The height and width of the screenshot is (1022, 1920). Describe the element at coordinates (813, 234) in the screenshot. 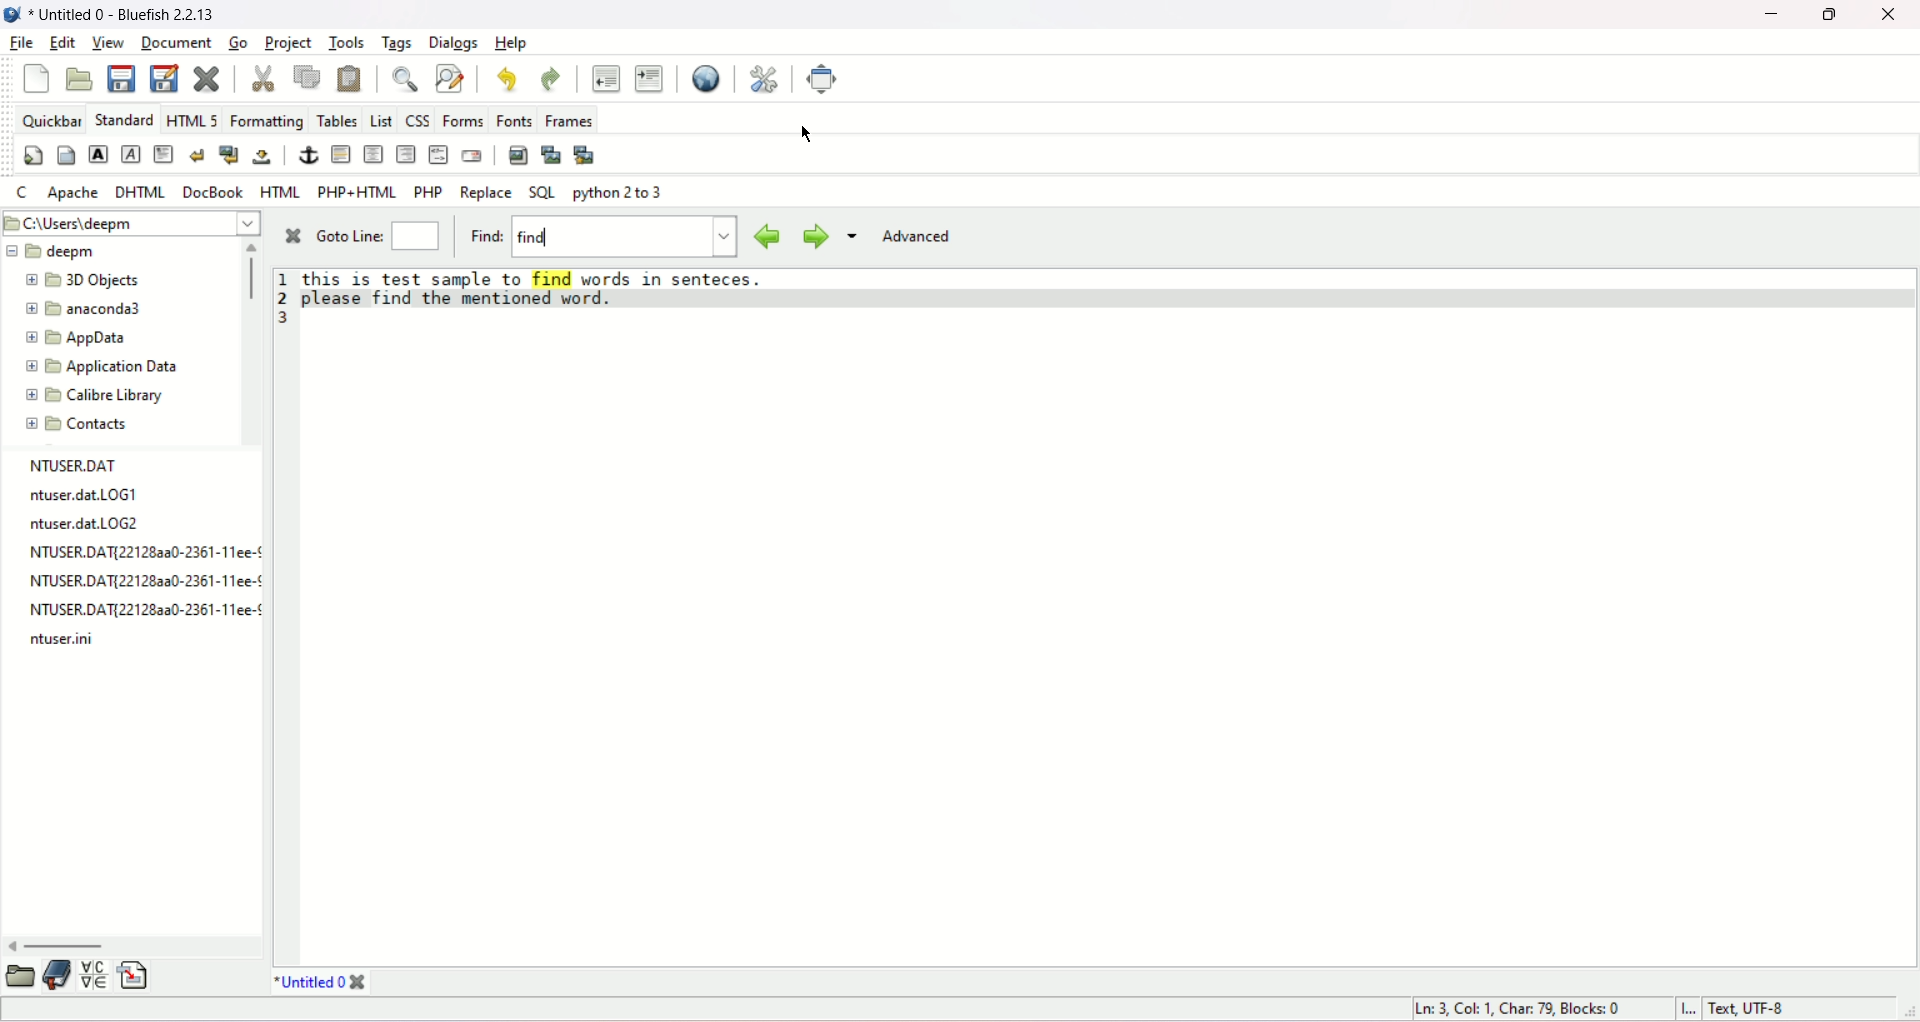

I see `next` at that location.